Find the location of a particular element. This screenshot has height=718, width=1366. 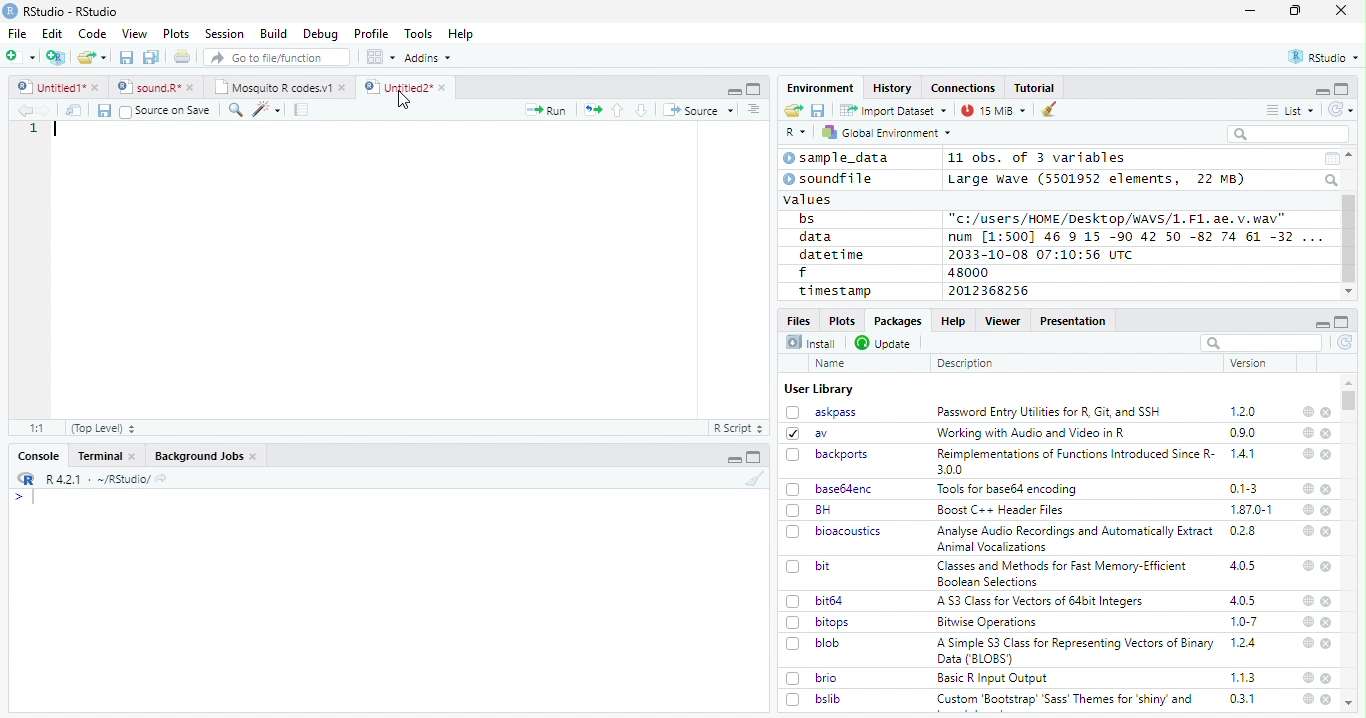

scroll down is located at coordinates (1348, 292).